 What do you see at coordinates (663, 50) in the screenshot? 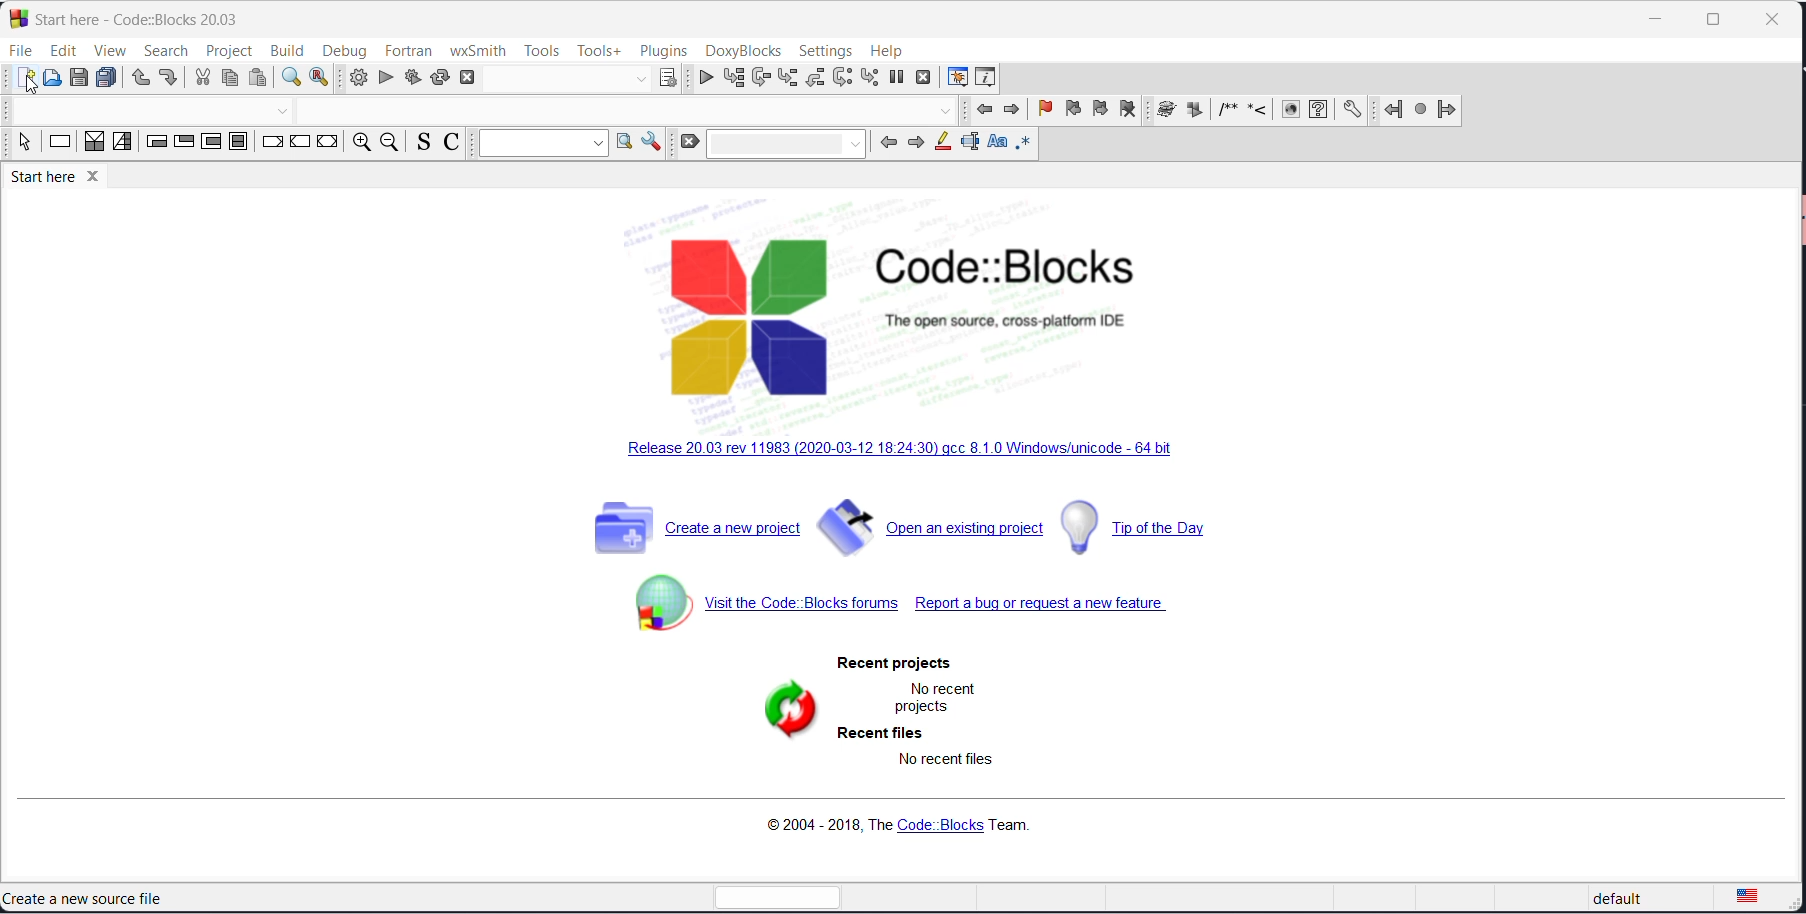
I see `plugins` at bounding box center [663, 50].